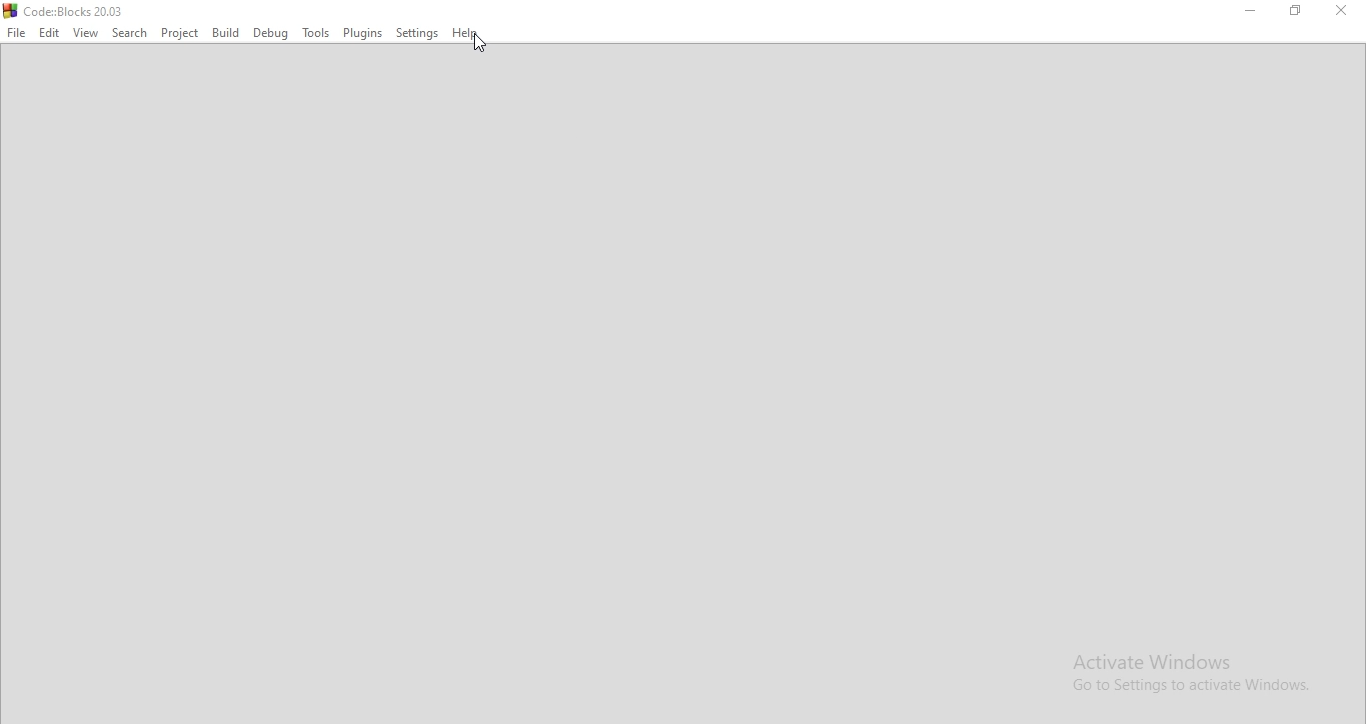  Describe the element at coordinates (86, 33) in the screenshot. I see `View ` at that location.